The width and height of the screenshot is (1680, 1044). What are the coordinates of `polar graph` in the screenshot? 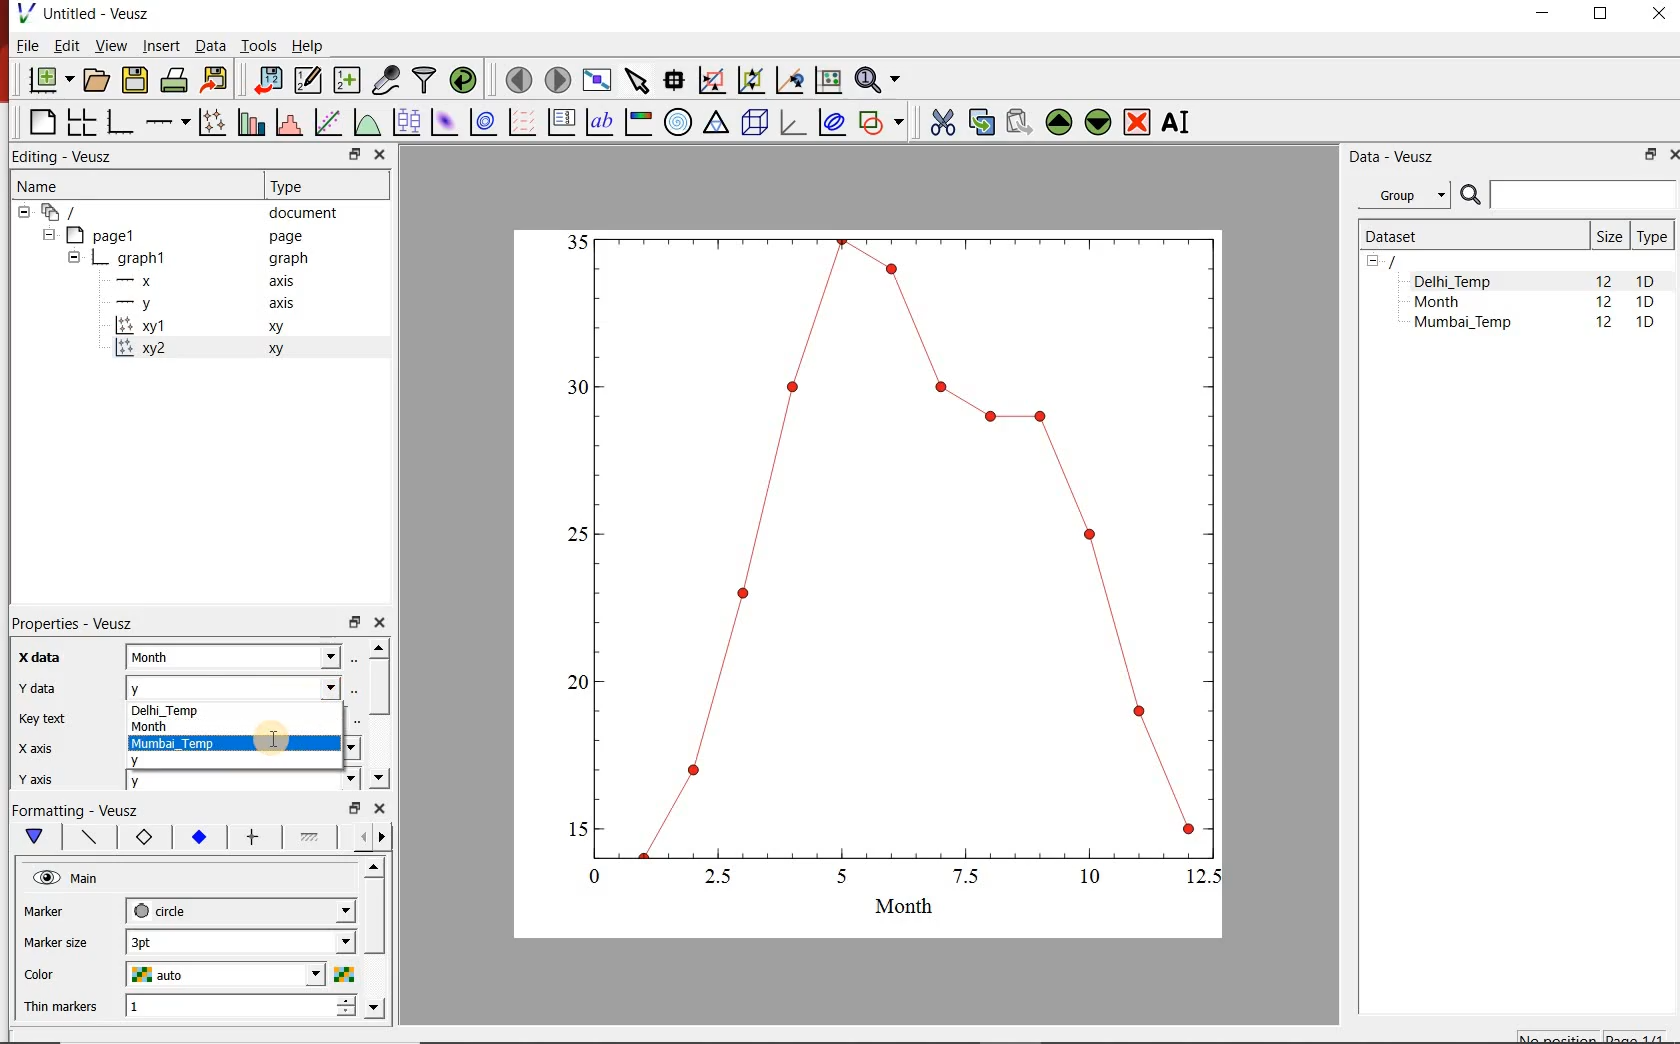 It's located at (679, 124).